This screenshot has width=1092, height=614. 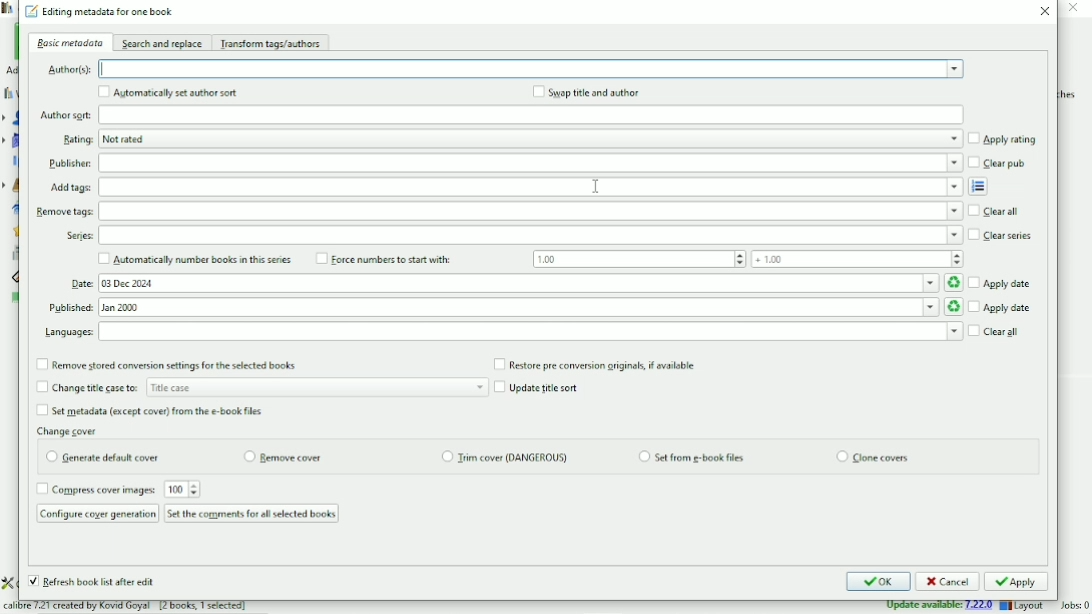 What do you see at coordinates (197, 489) in the screenshot?
I see `increment or decrement ` at bounding box center [197, 489].